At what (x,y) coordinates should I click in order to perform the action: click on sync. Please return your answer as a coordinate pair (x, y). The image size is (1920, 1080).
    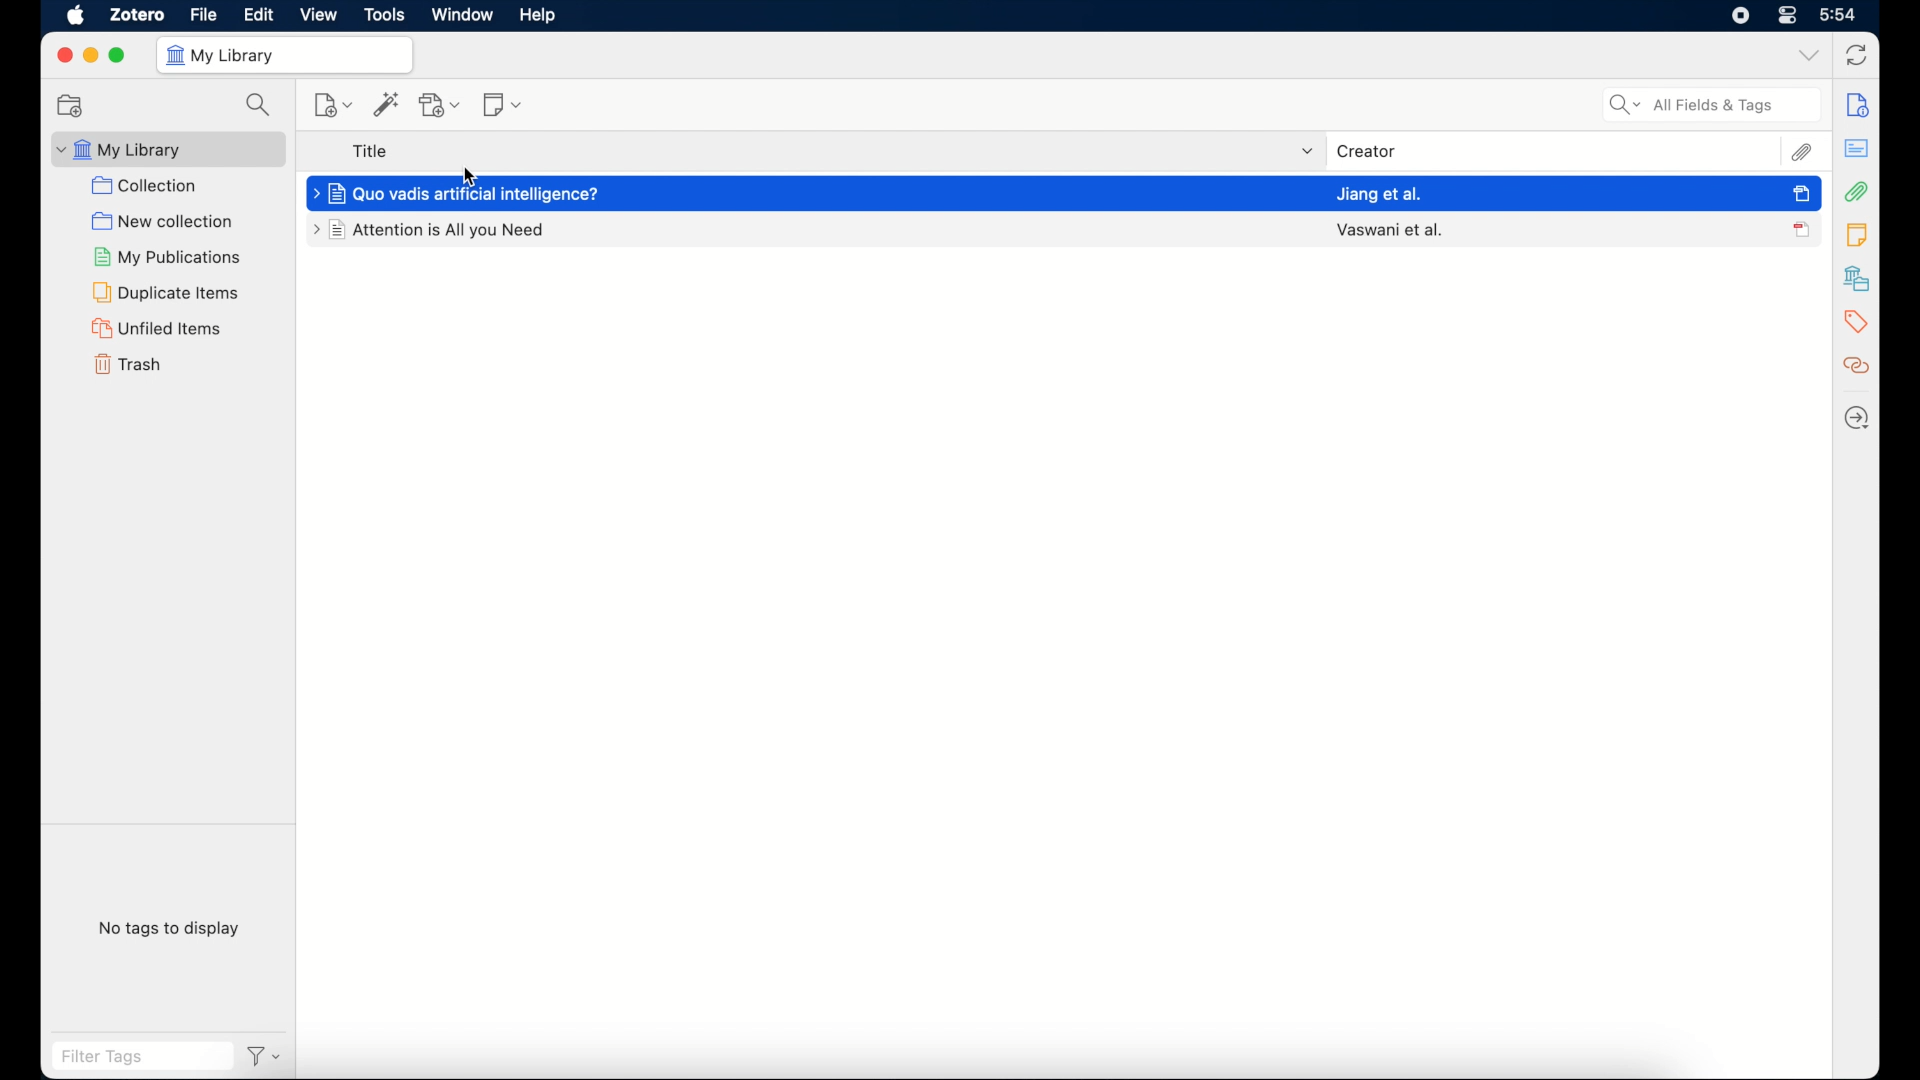
    Looking at the image, I should click on (1856, 54).